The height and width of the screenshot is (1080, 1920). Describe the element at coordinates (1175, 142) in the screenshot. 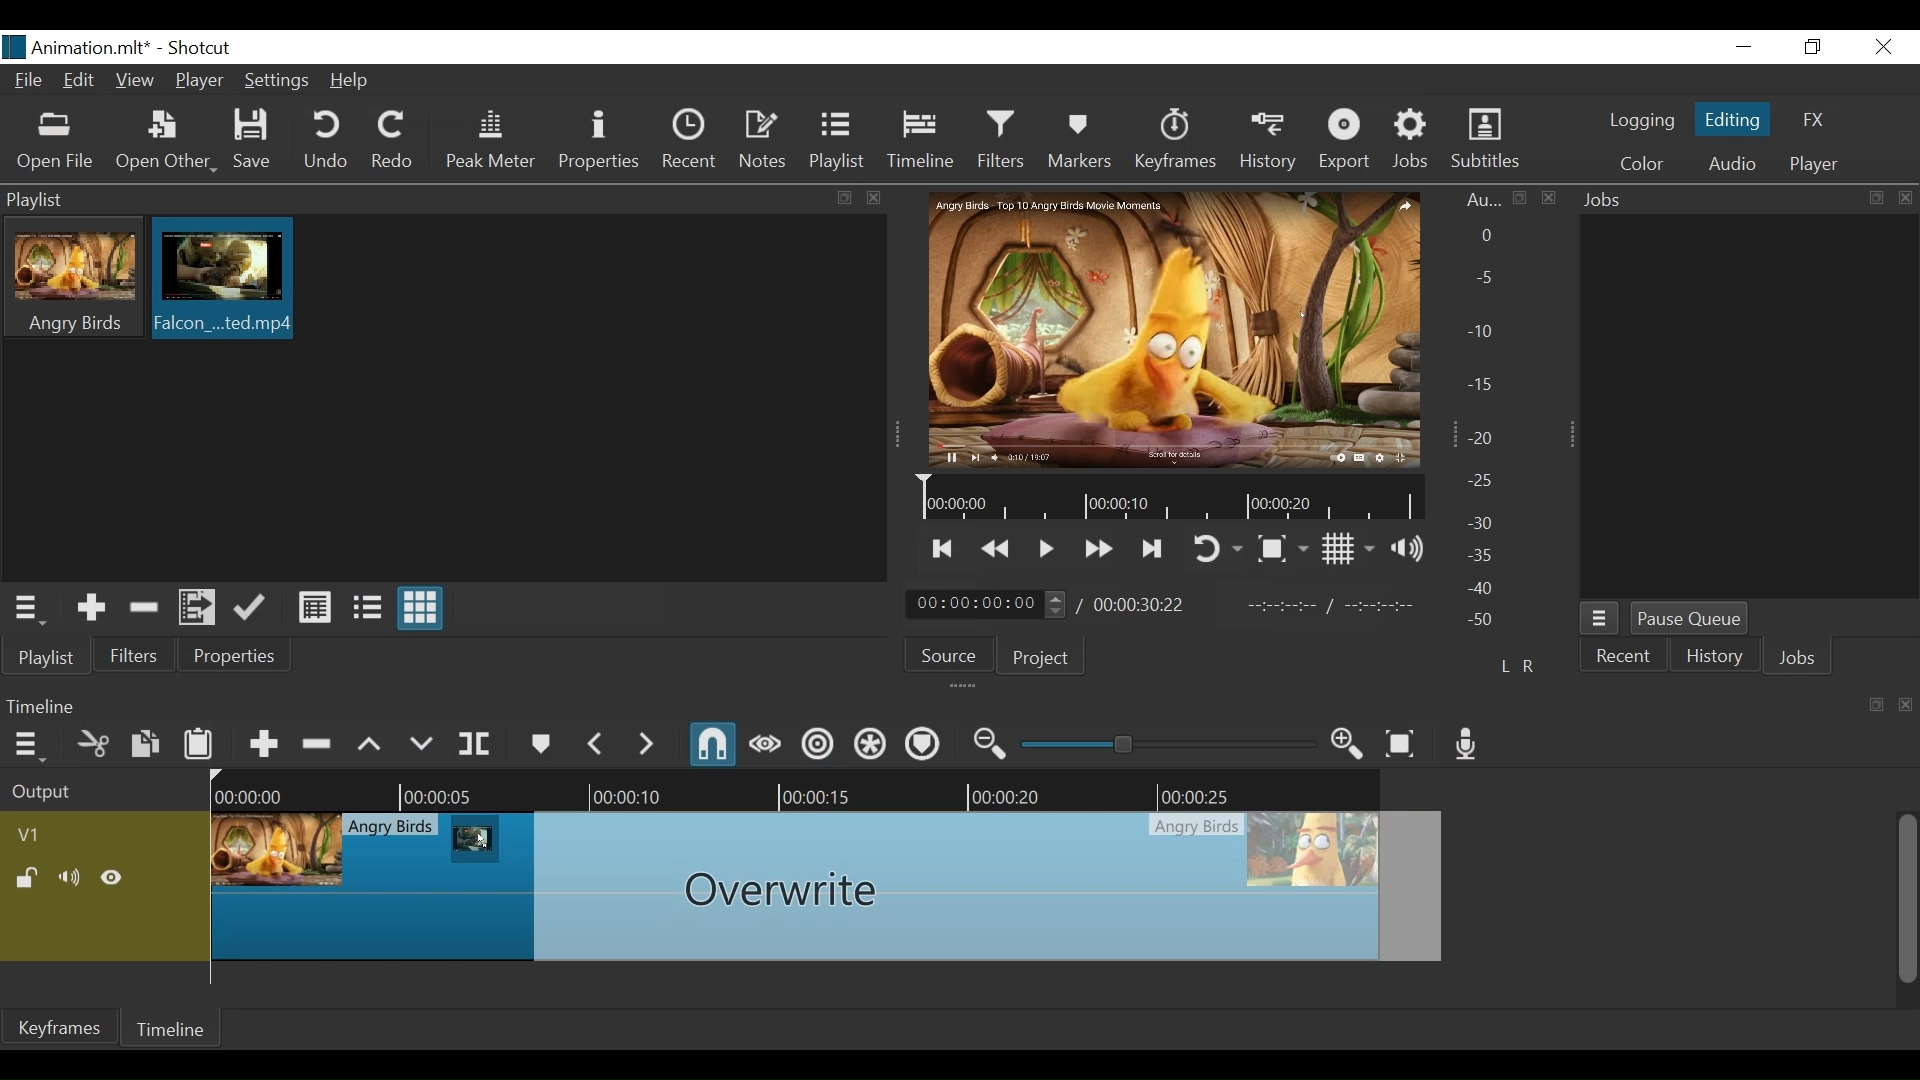

I see `Keyframes` at that location.